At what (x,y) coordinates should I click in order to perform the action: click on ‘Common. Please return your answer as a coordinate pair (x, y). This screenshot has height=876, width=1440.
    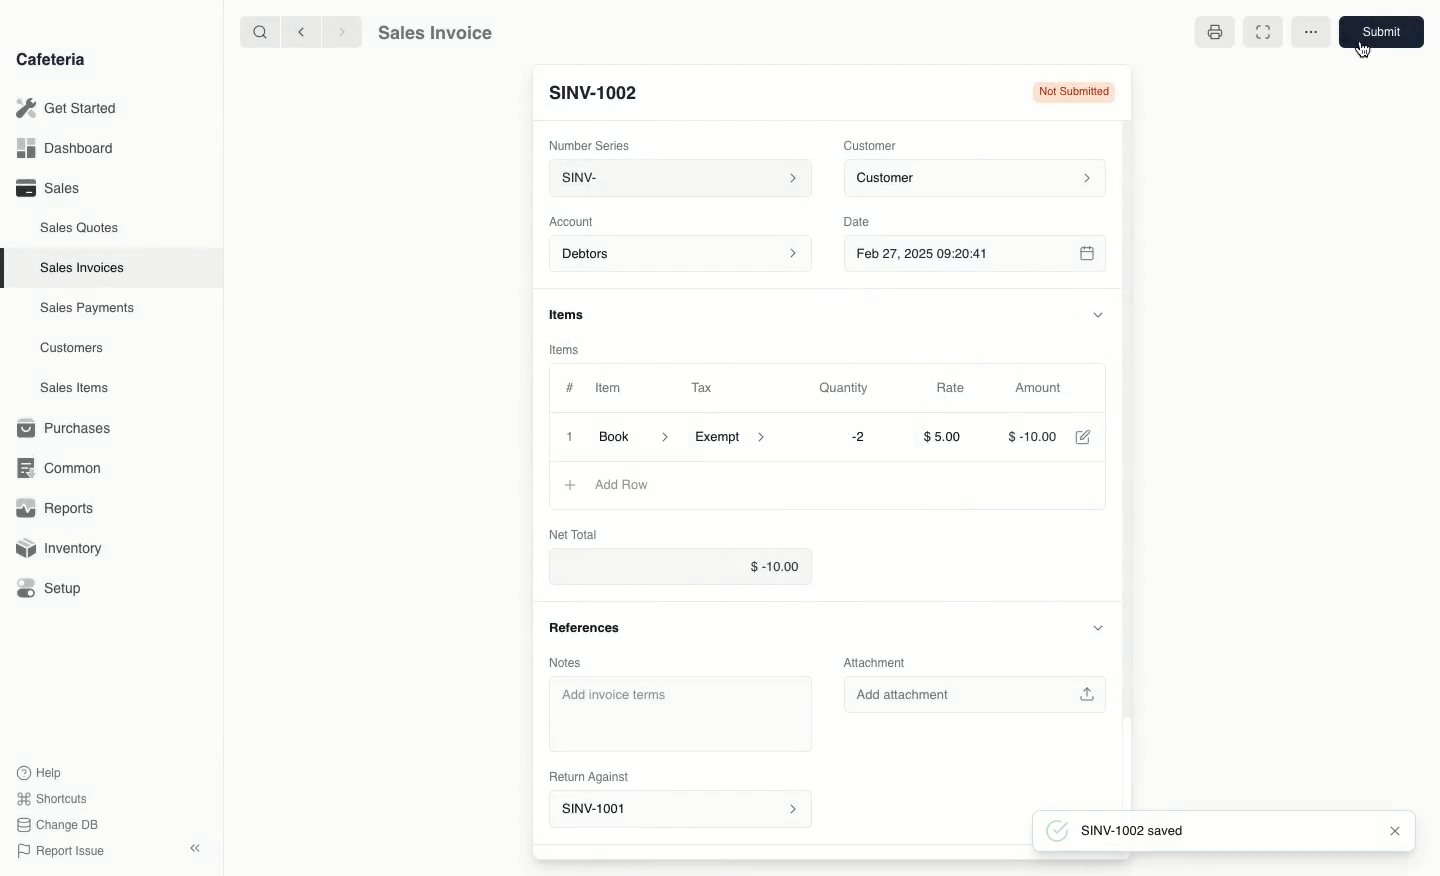
    Looking at the image, I should click on (60, 467).